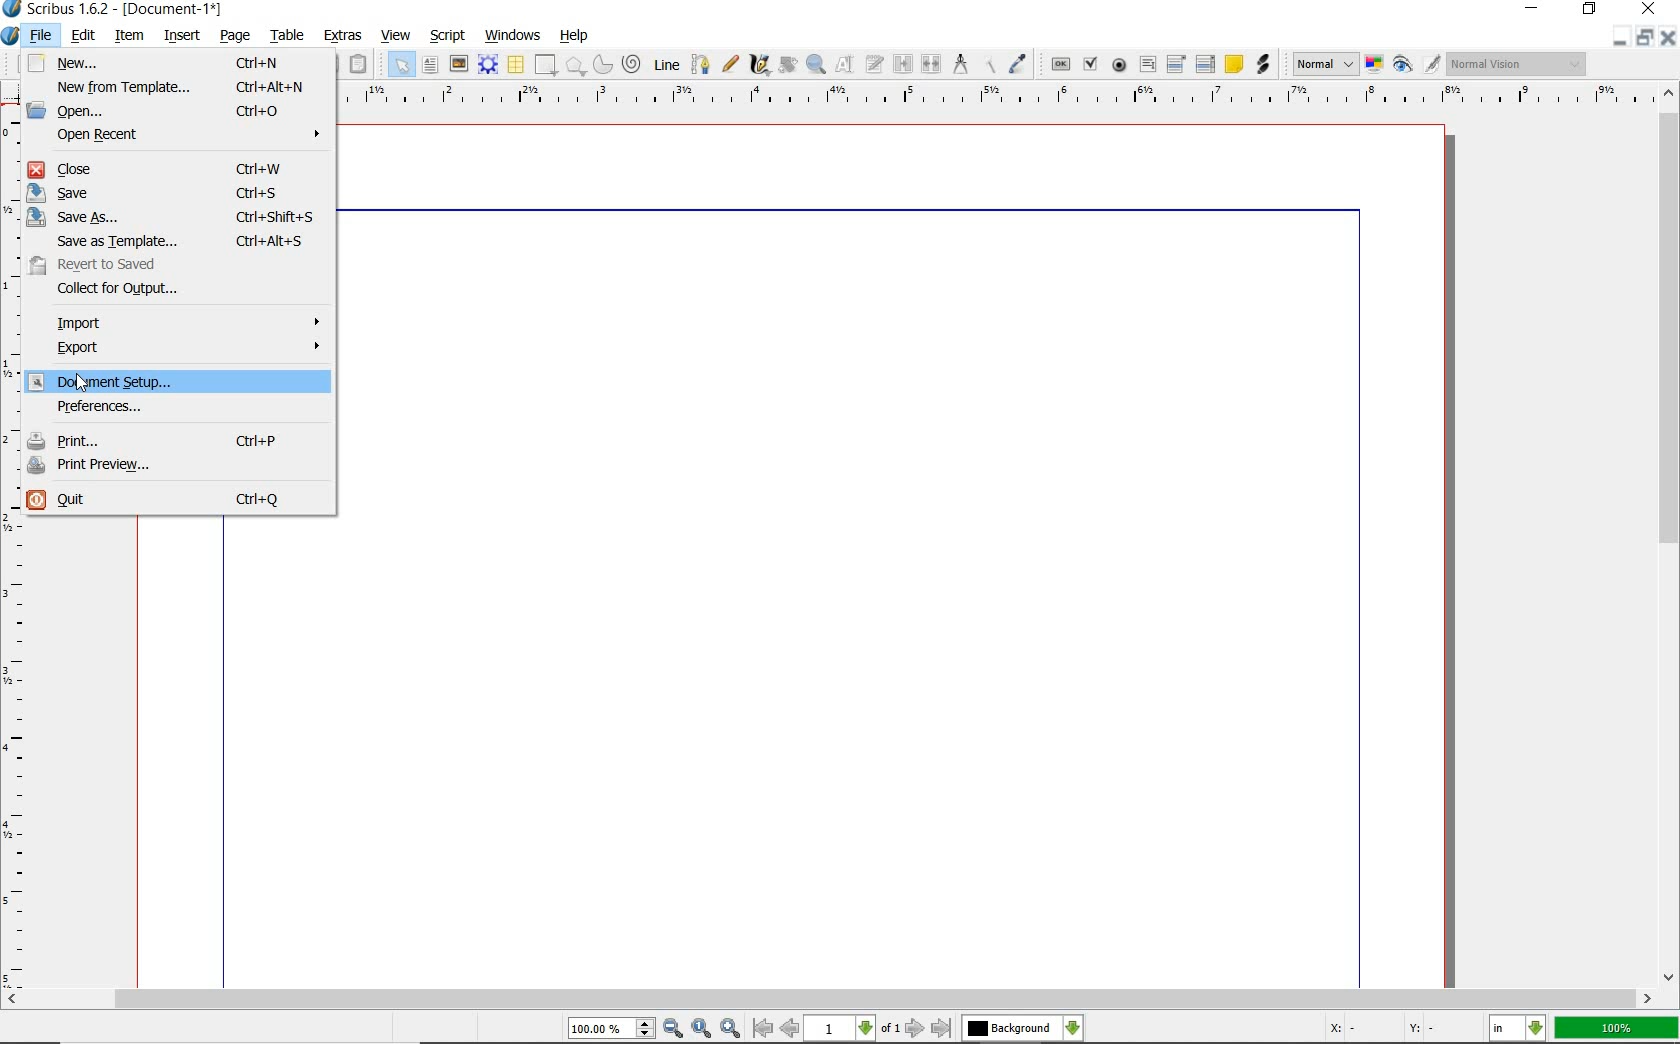 The height and width of the screenshot is (1044, 1680). What do you see at coordinates (829, 1000) in the screenshot?
I see `scrollbar` at bounding box center [829, 1000].